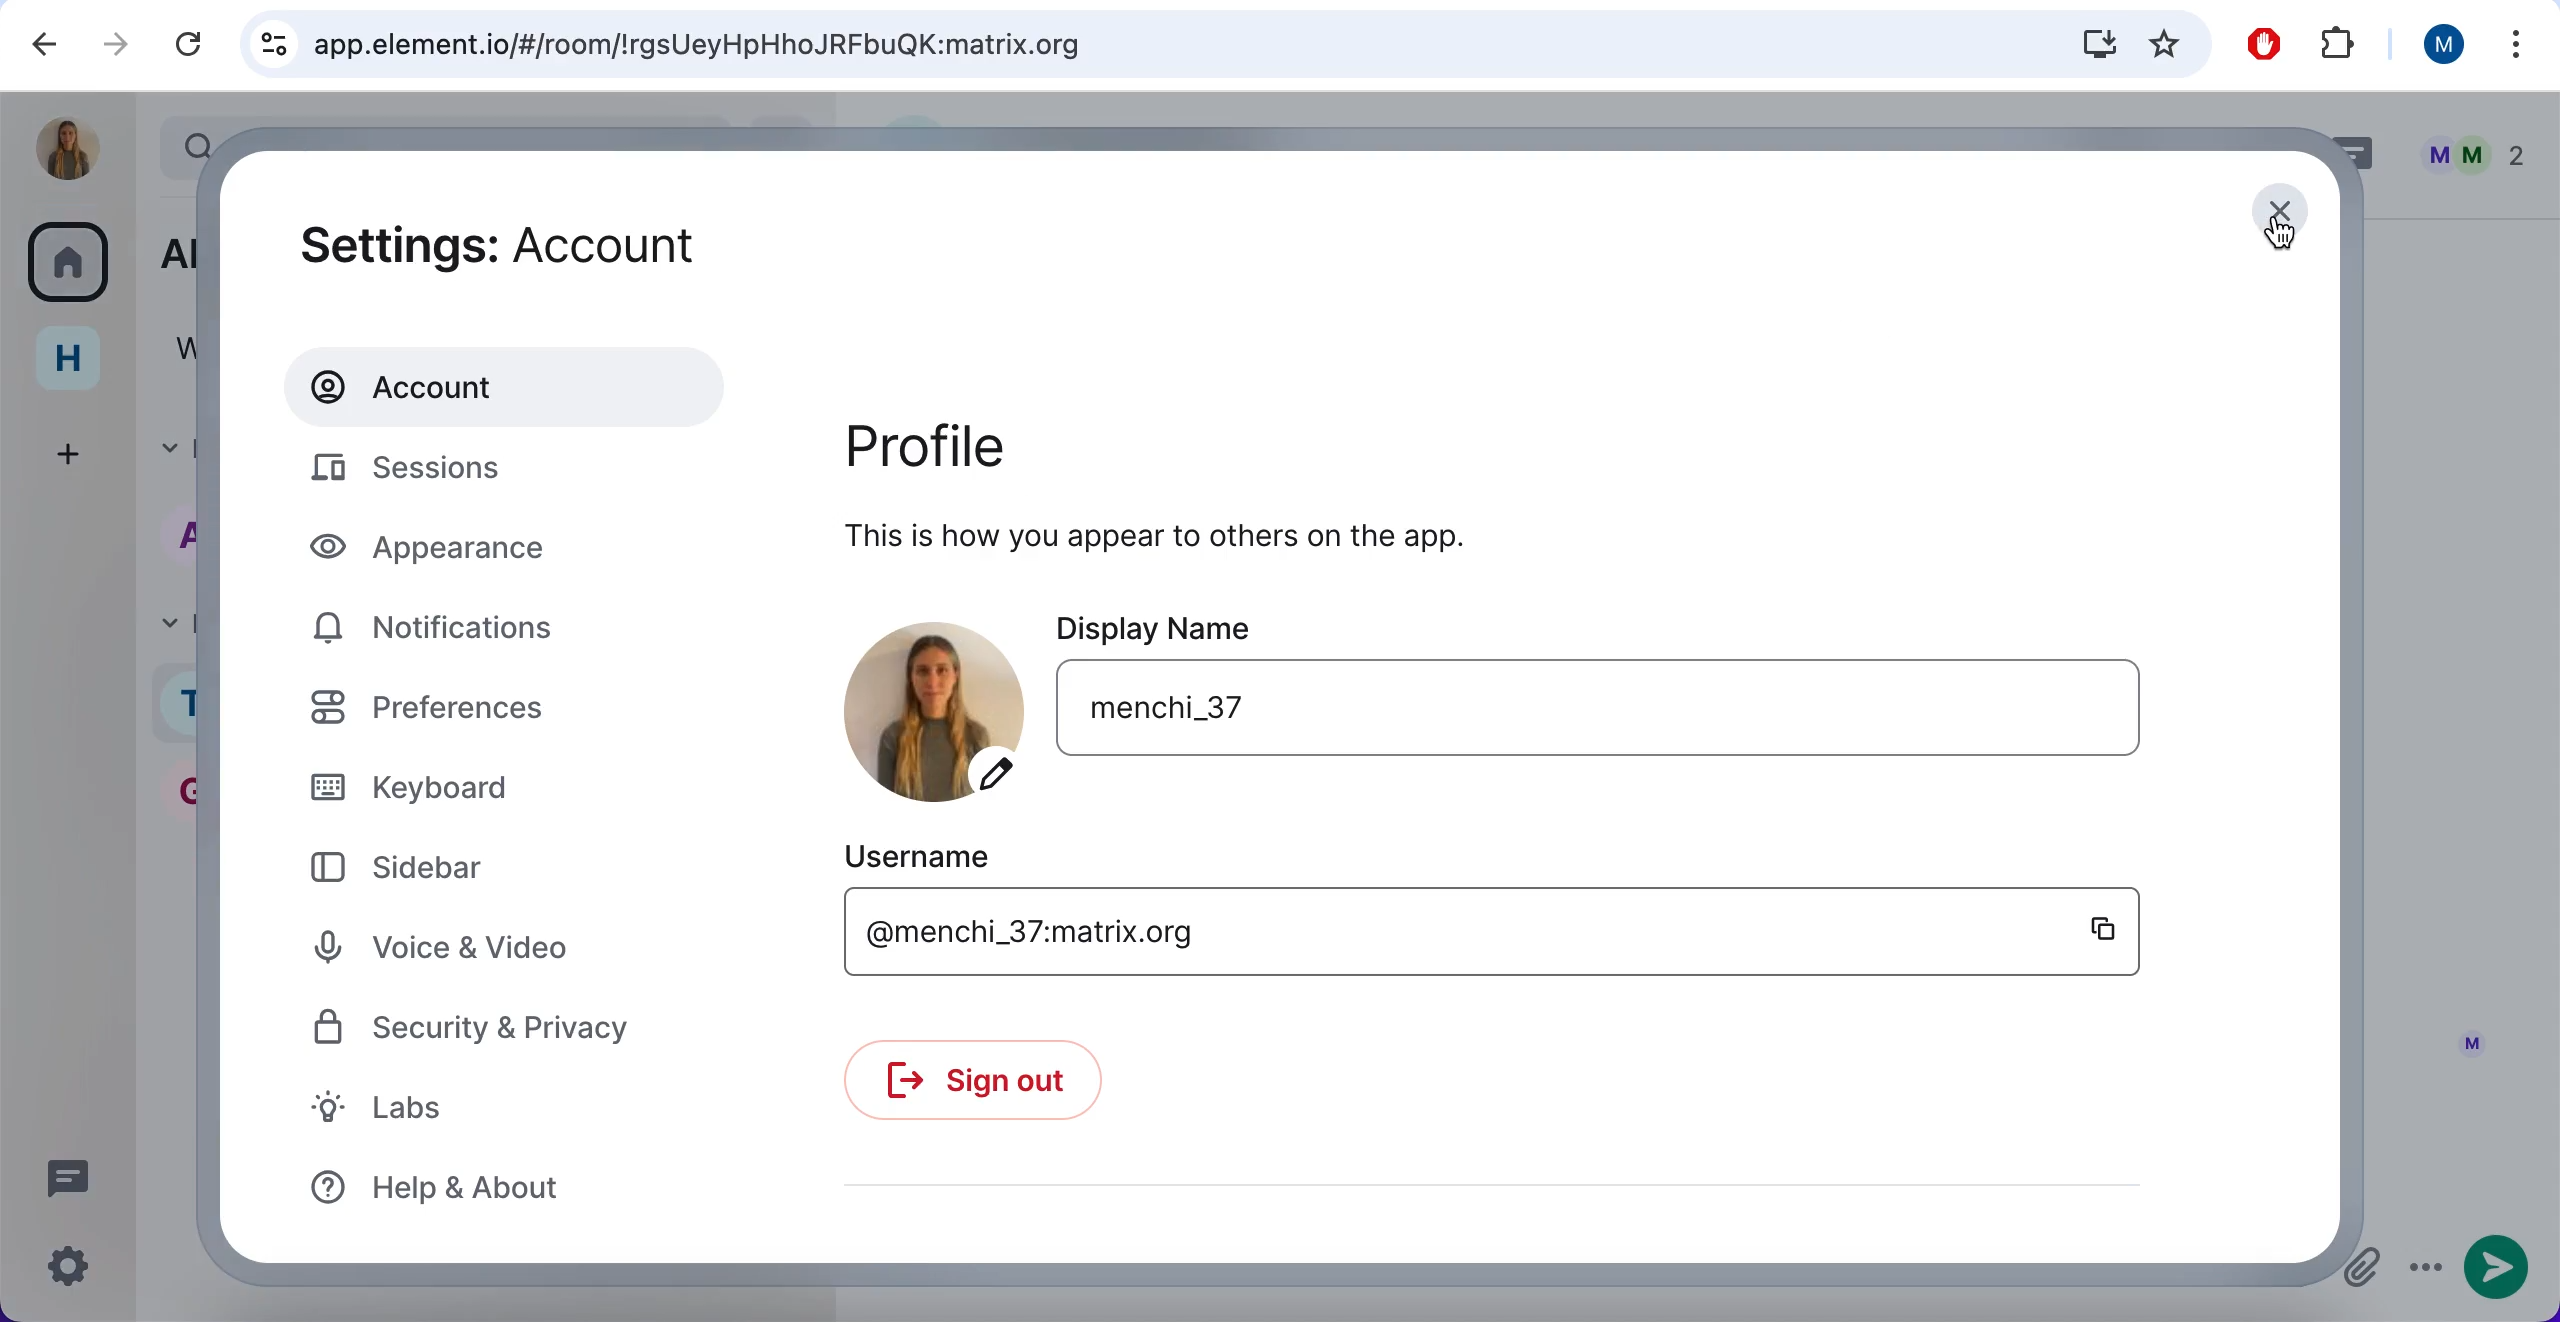  What do you see at coordinates (67, 144) in the screenshot?
I see `user - profile photo added` at bounding box center [67, 144].